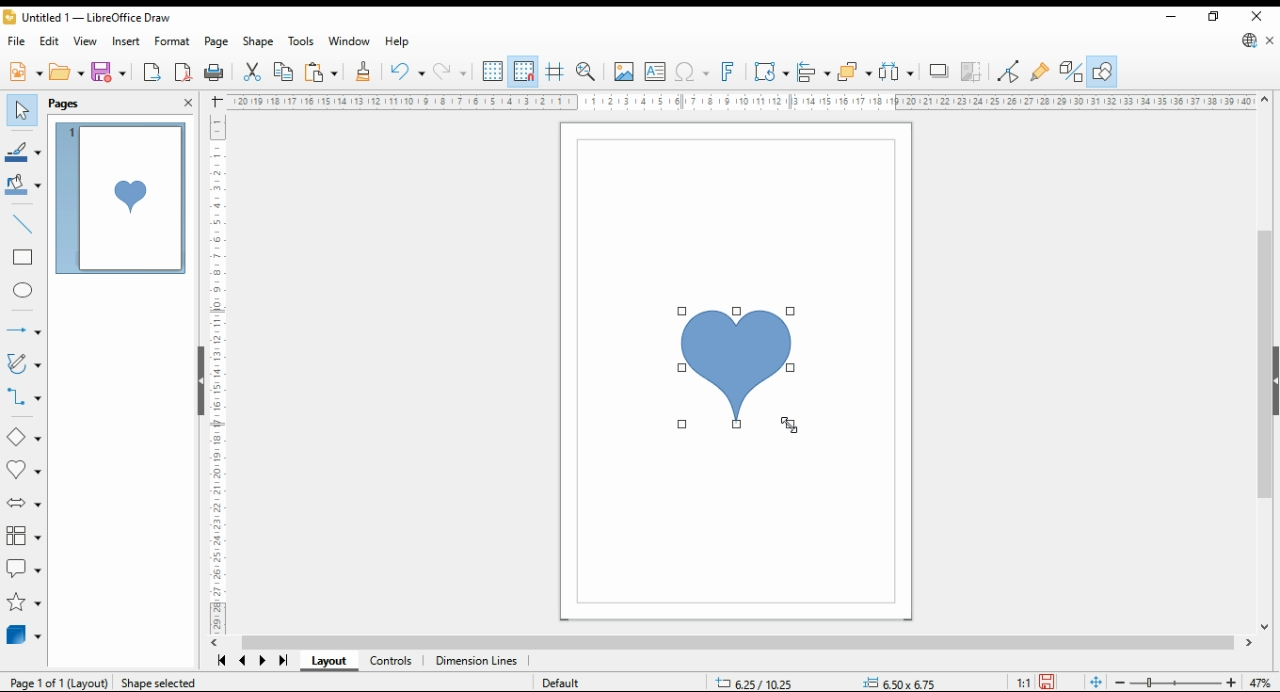 The width and height of the screenshot is (1280, 692). I want to click on lines and arrows, so click(23, 327).